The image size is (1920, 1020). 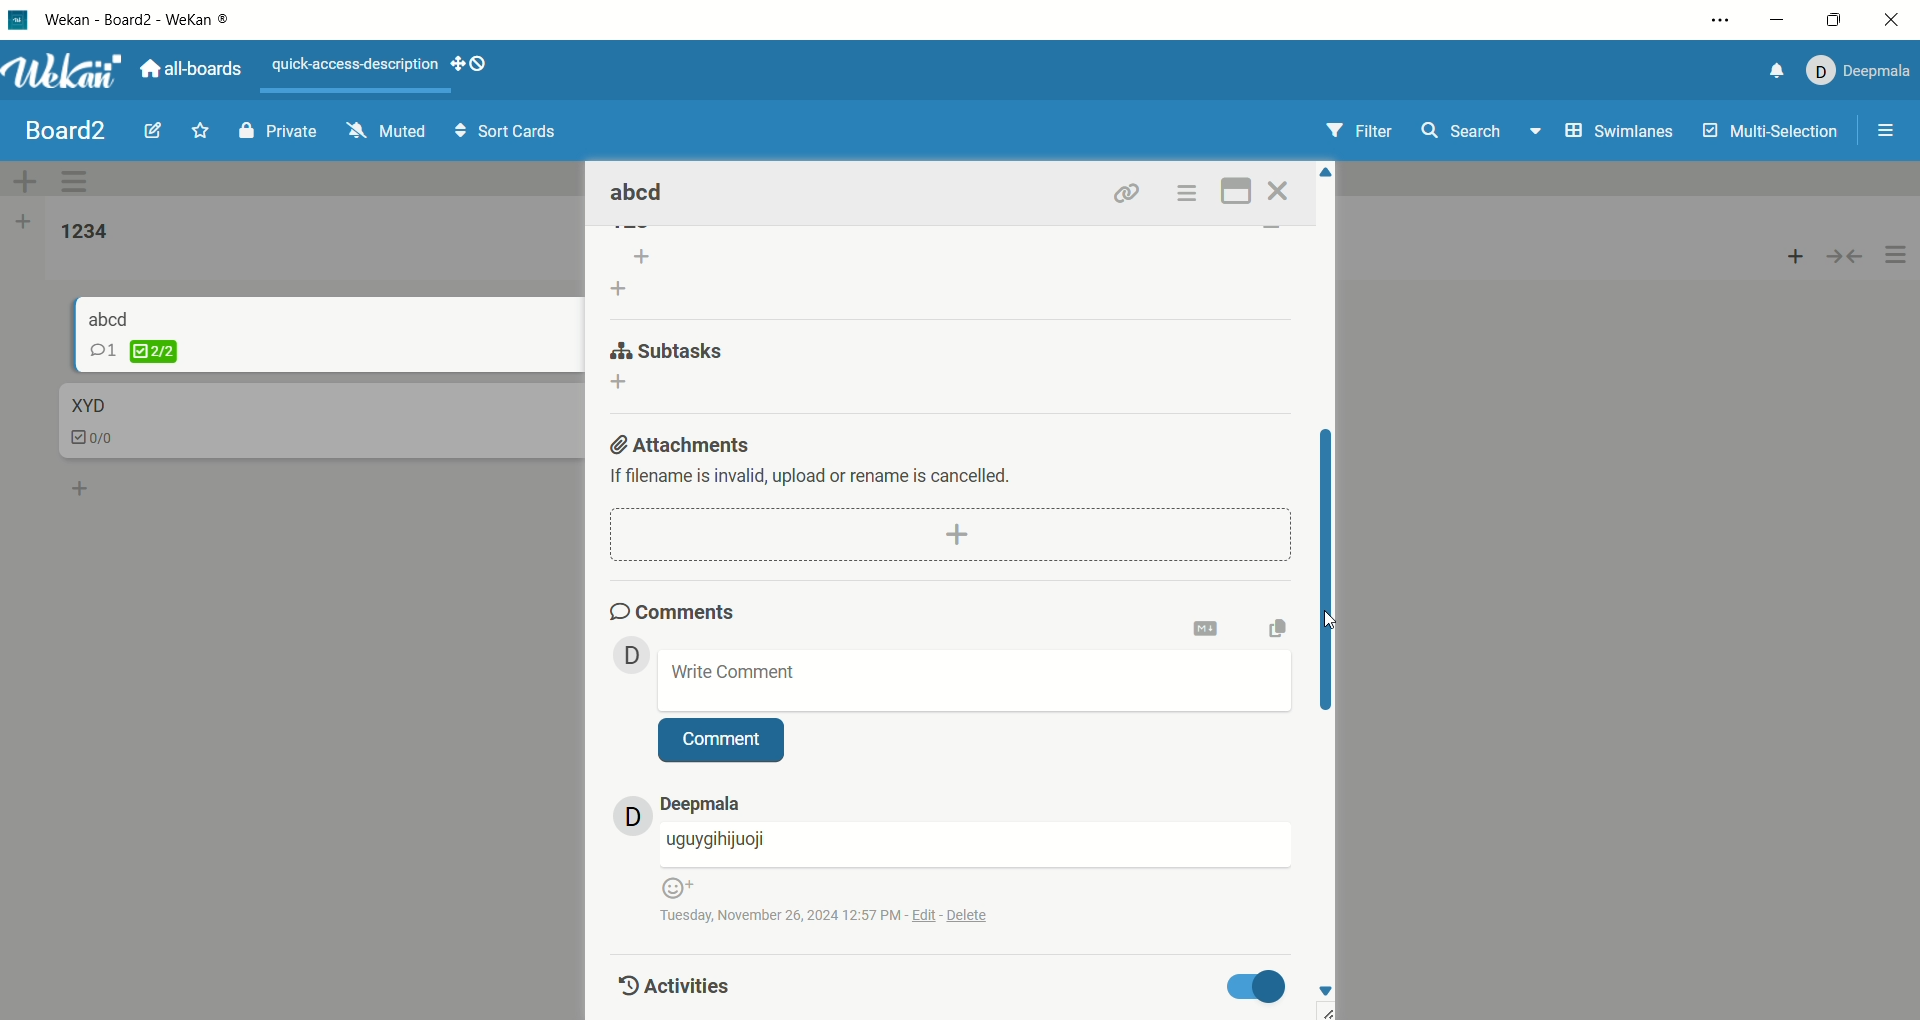 What do you see at coordinates (1778, 21) in the screenshot?
I see `minimize` at bounding box center [1778, 21].